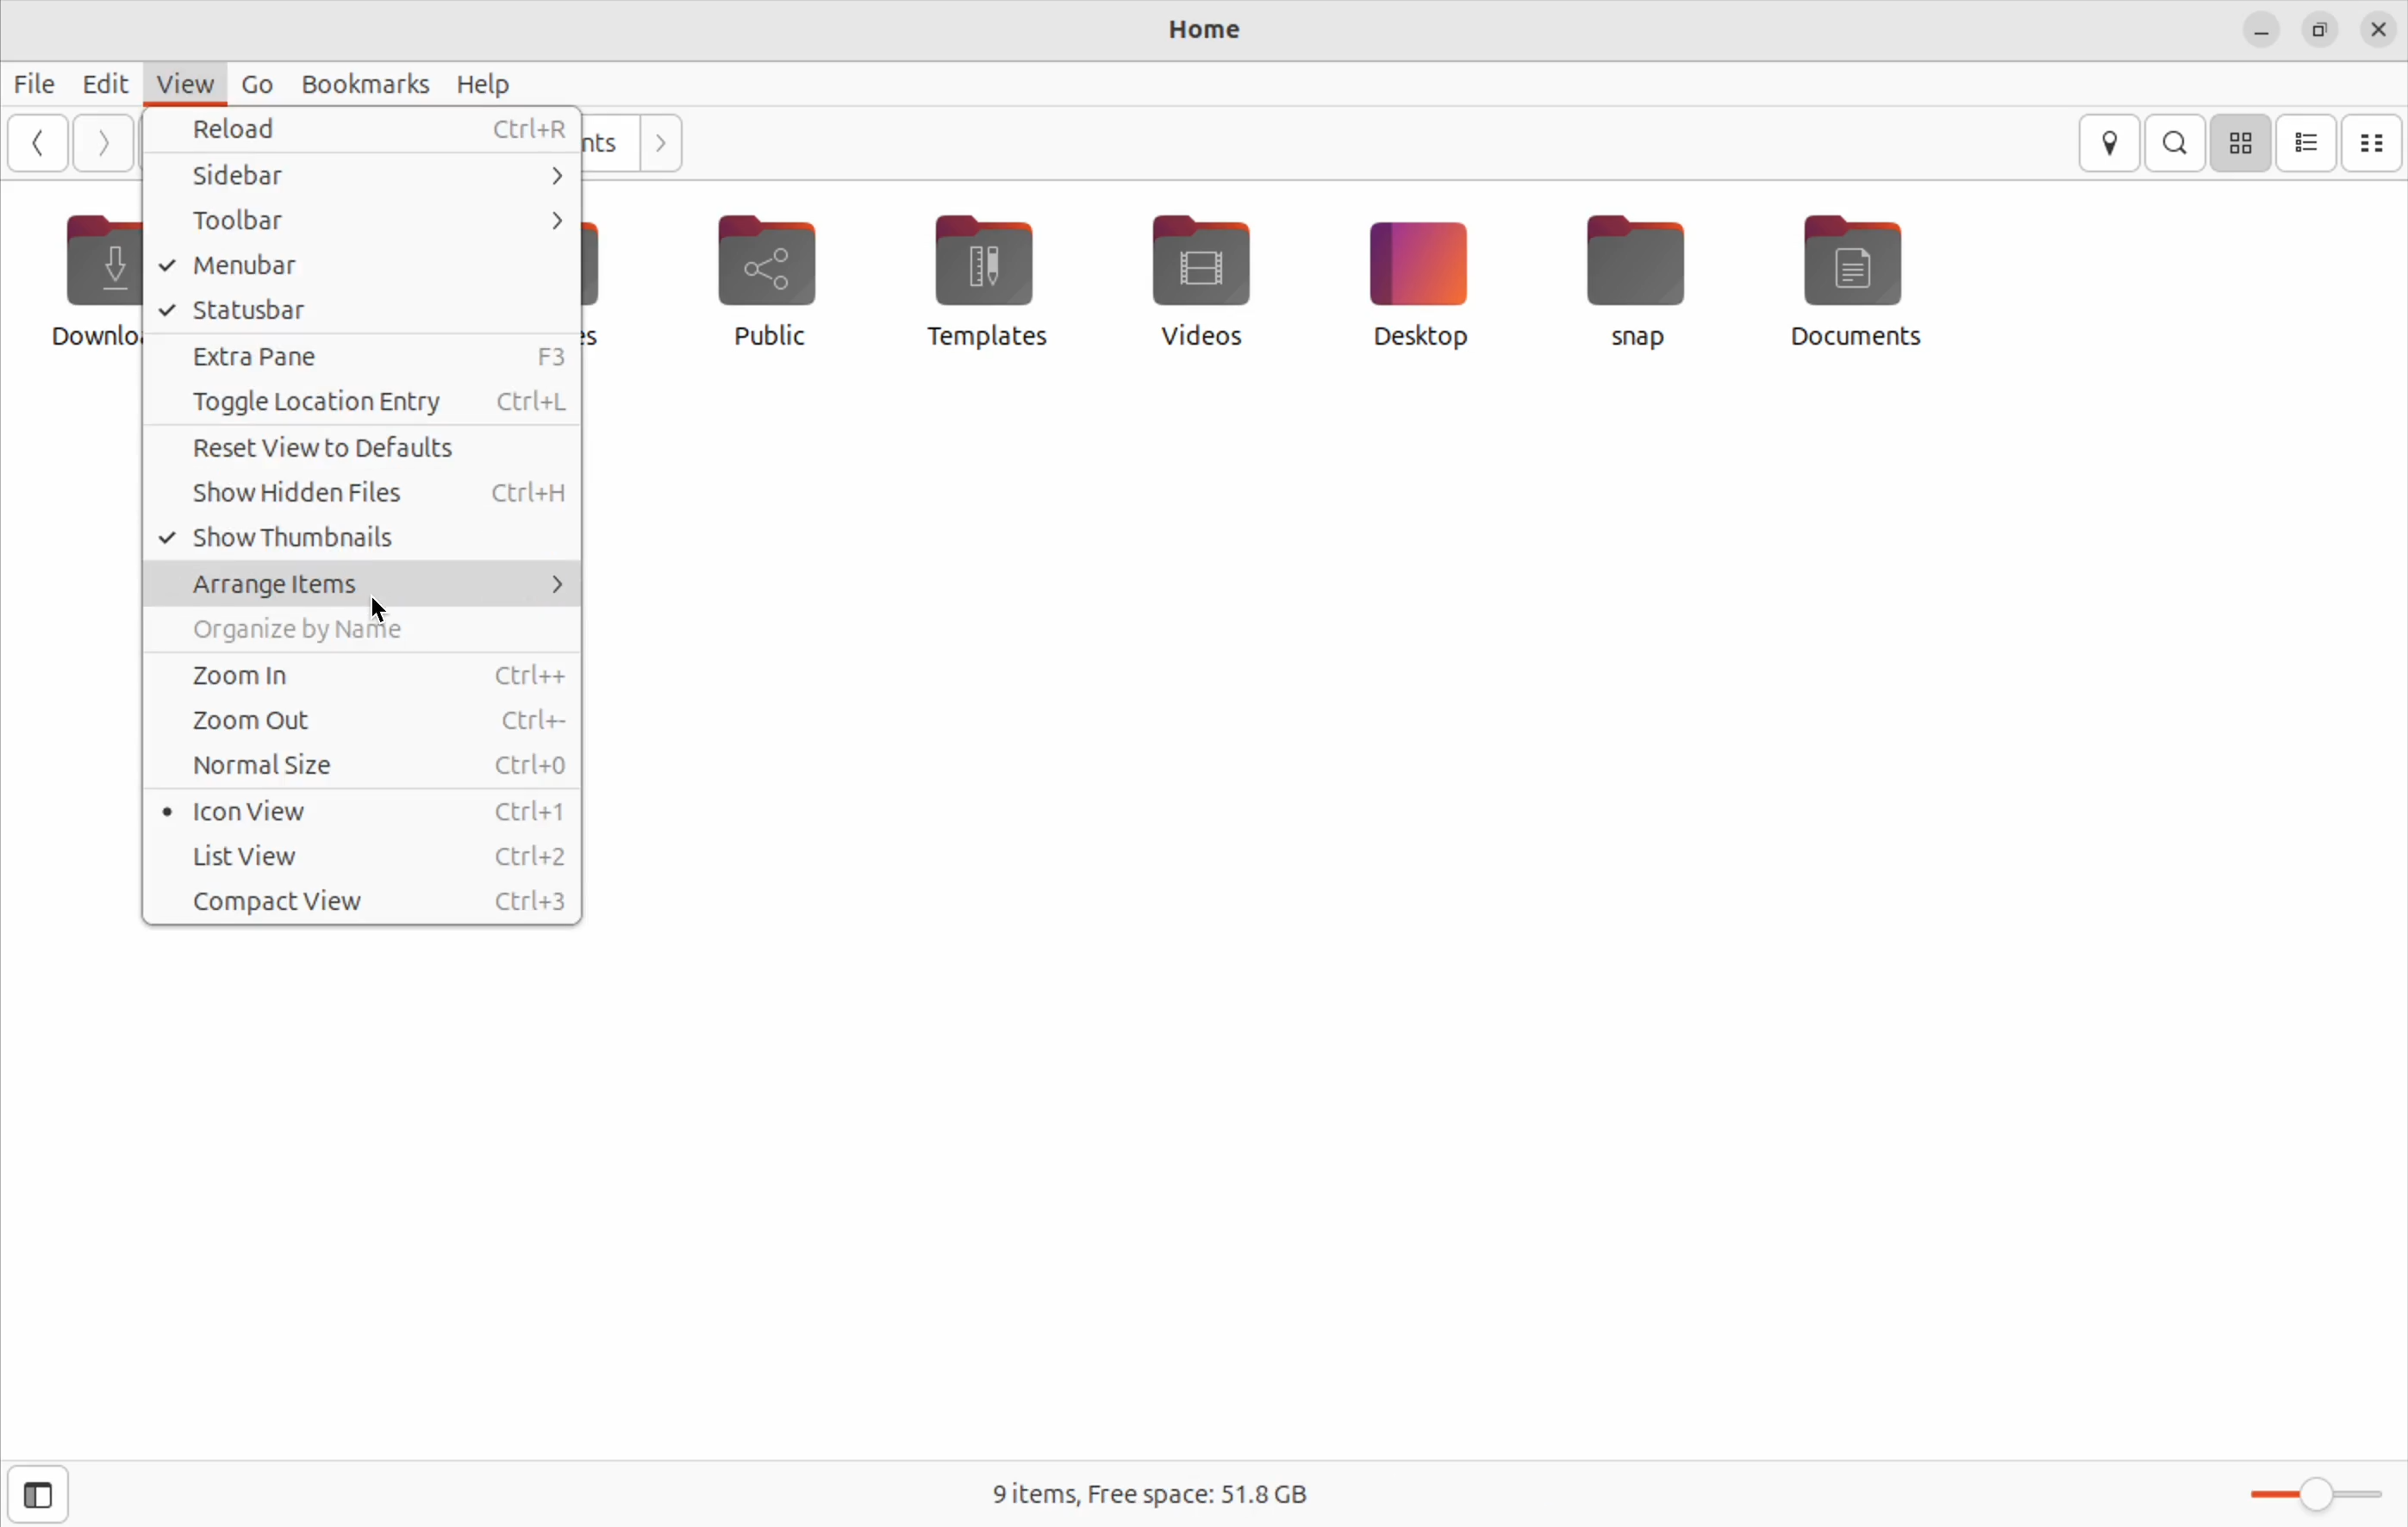  I want to click on show hidden files, so click(363, 500).